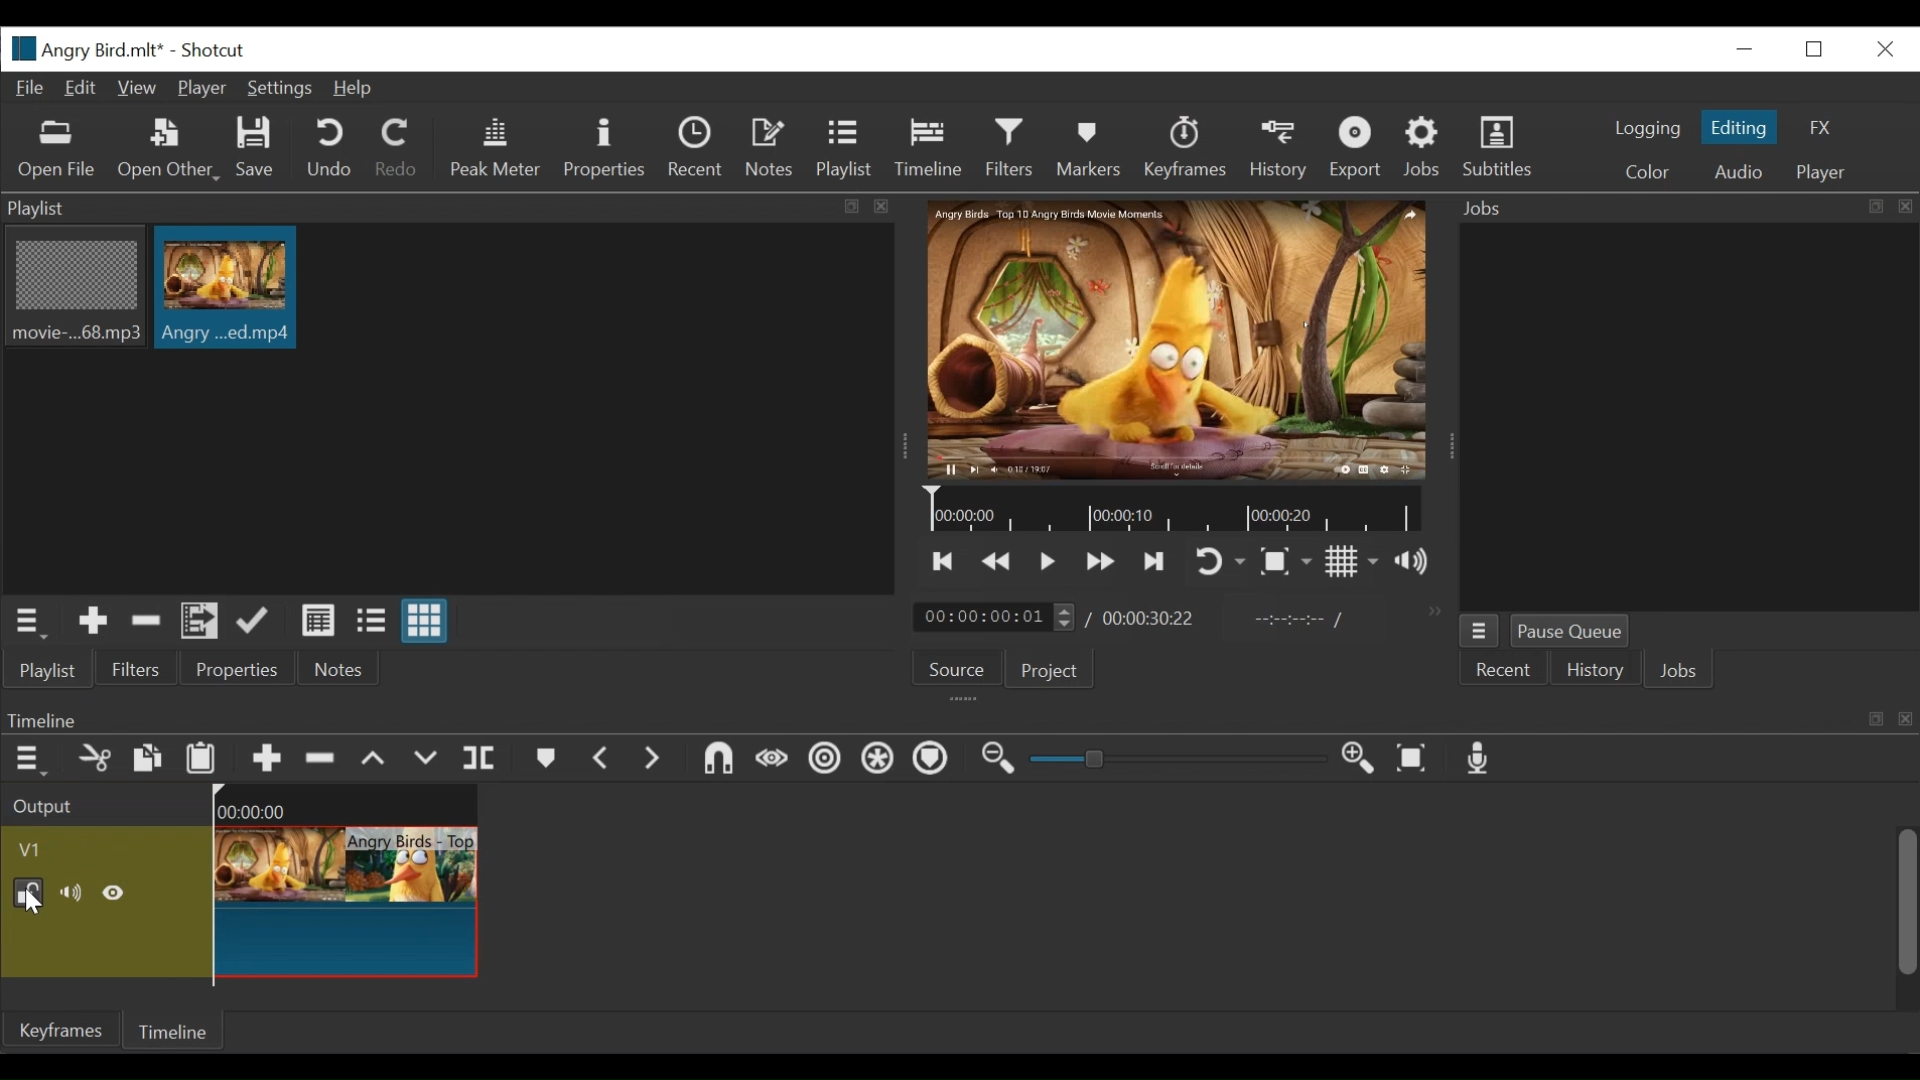  I want to click on Notes, so click(772, 148).